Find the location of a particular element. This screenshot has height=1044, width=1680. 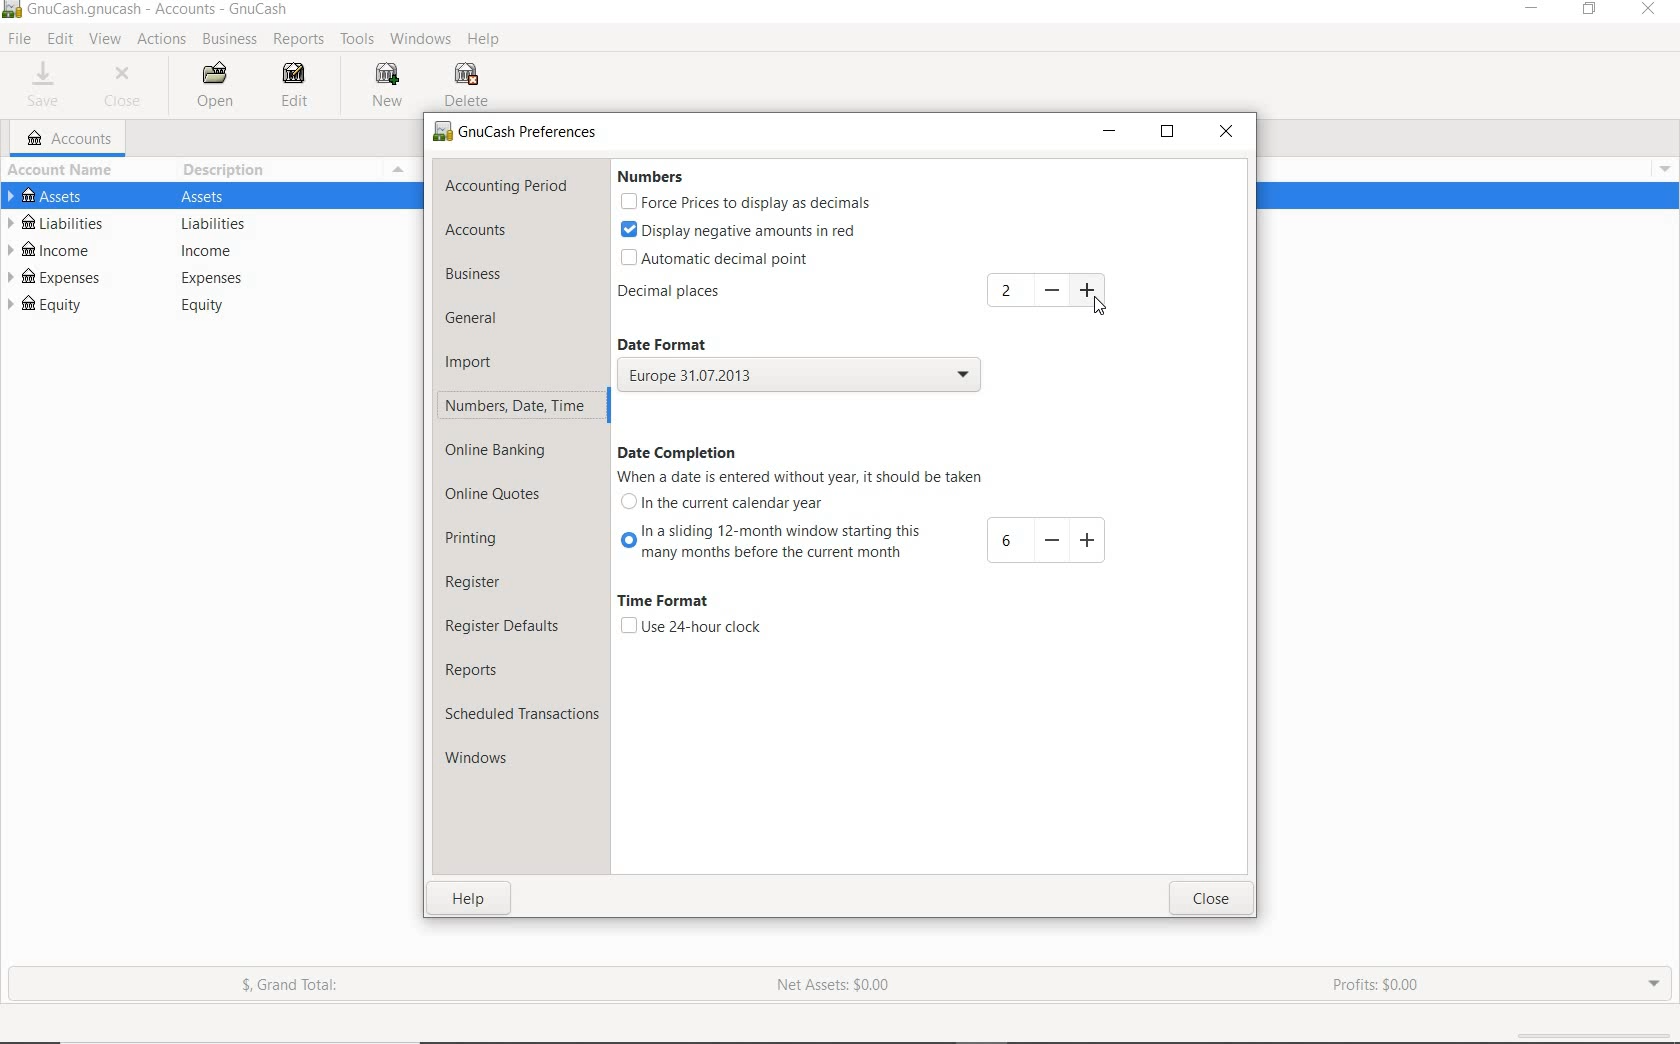

online banking is located at coordinates (507, 453).